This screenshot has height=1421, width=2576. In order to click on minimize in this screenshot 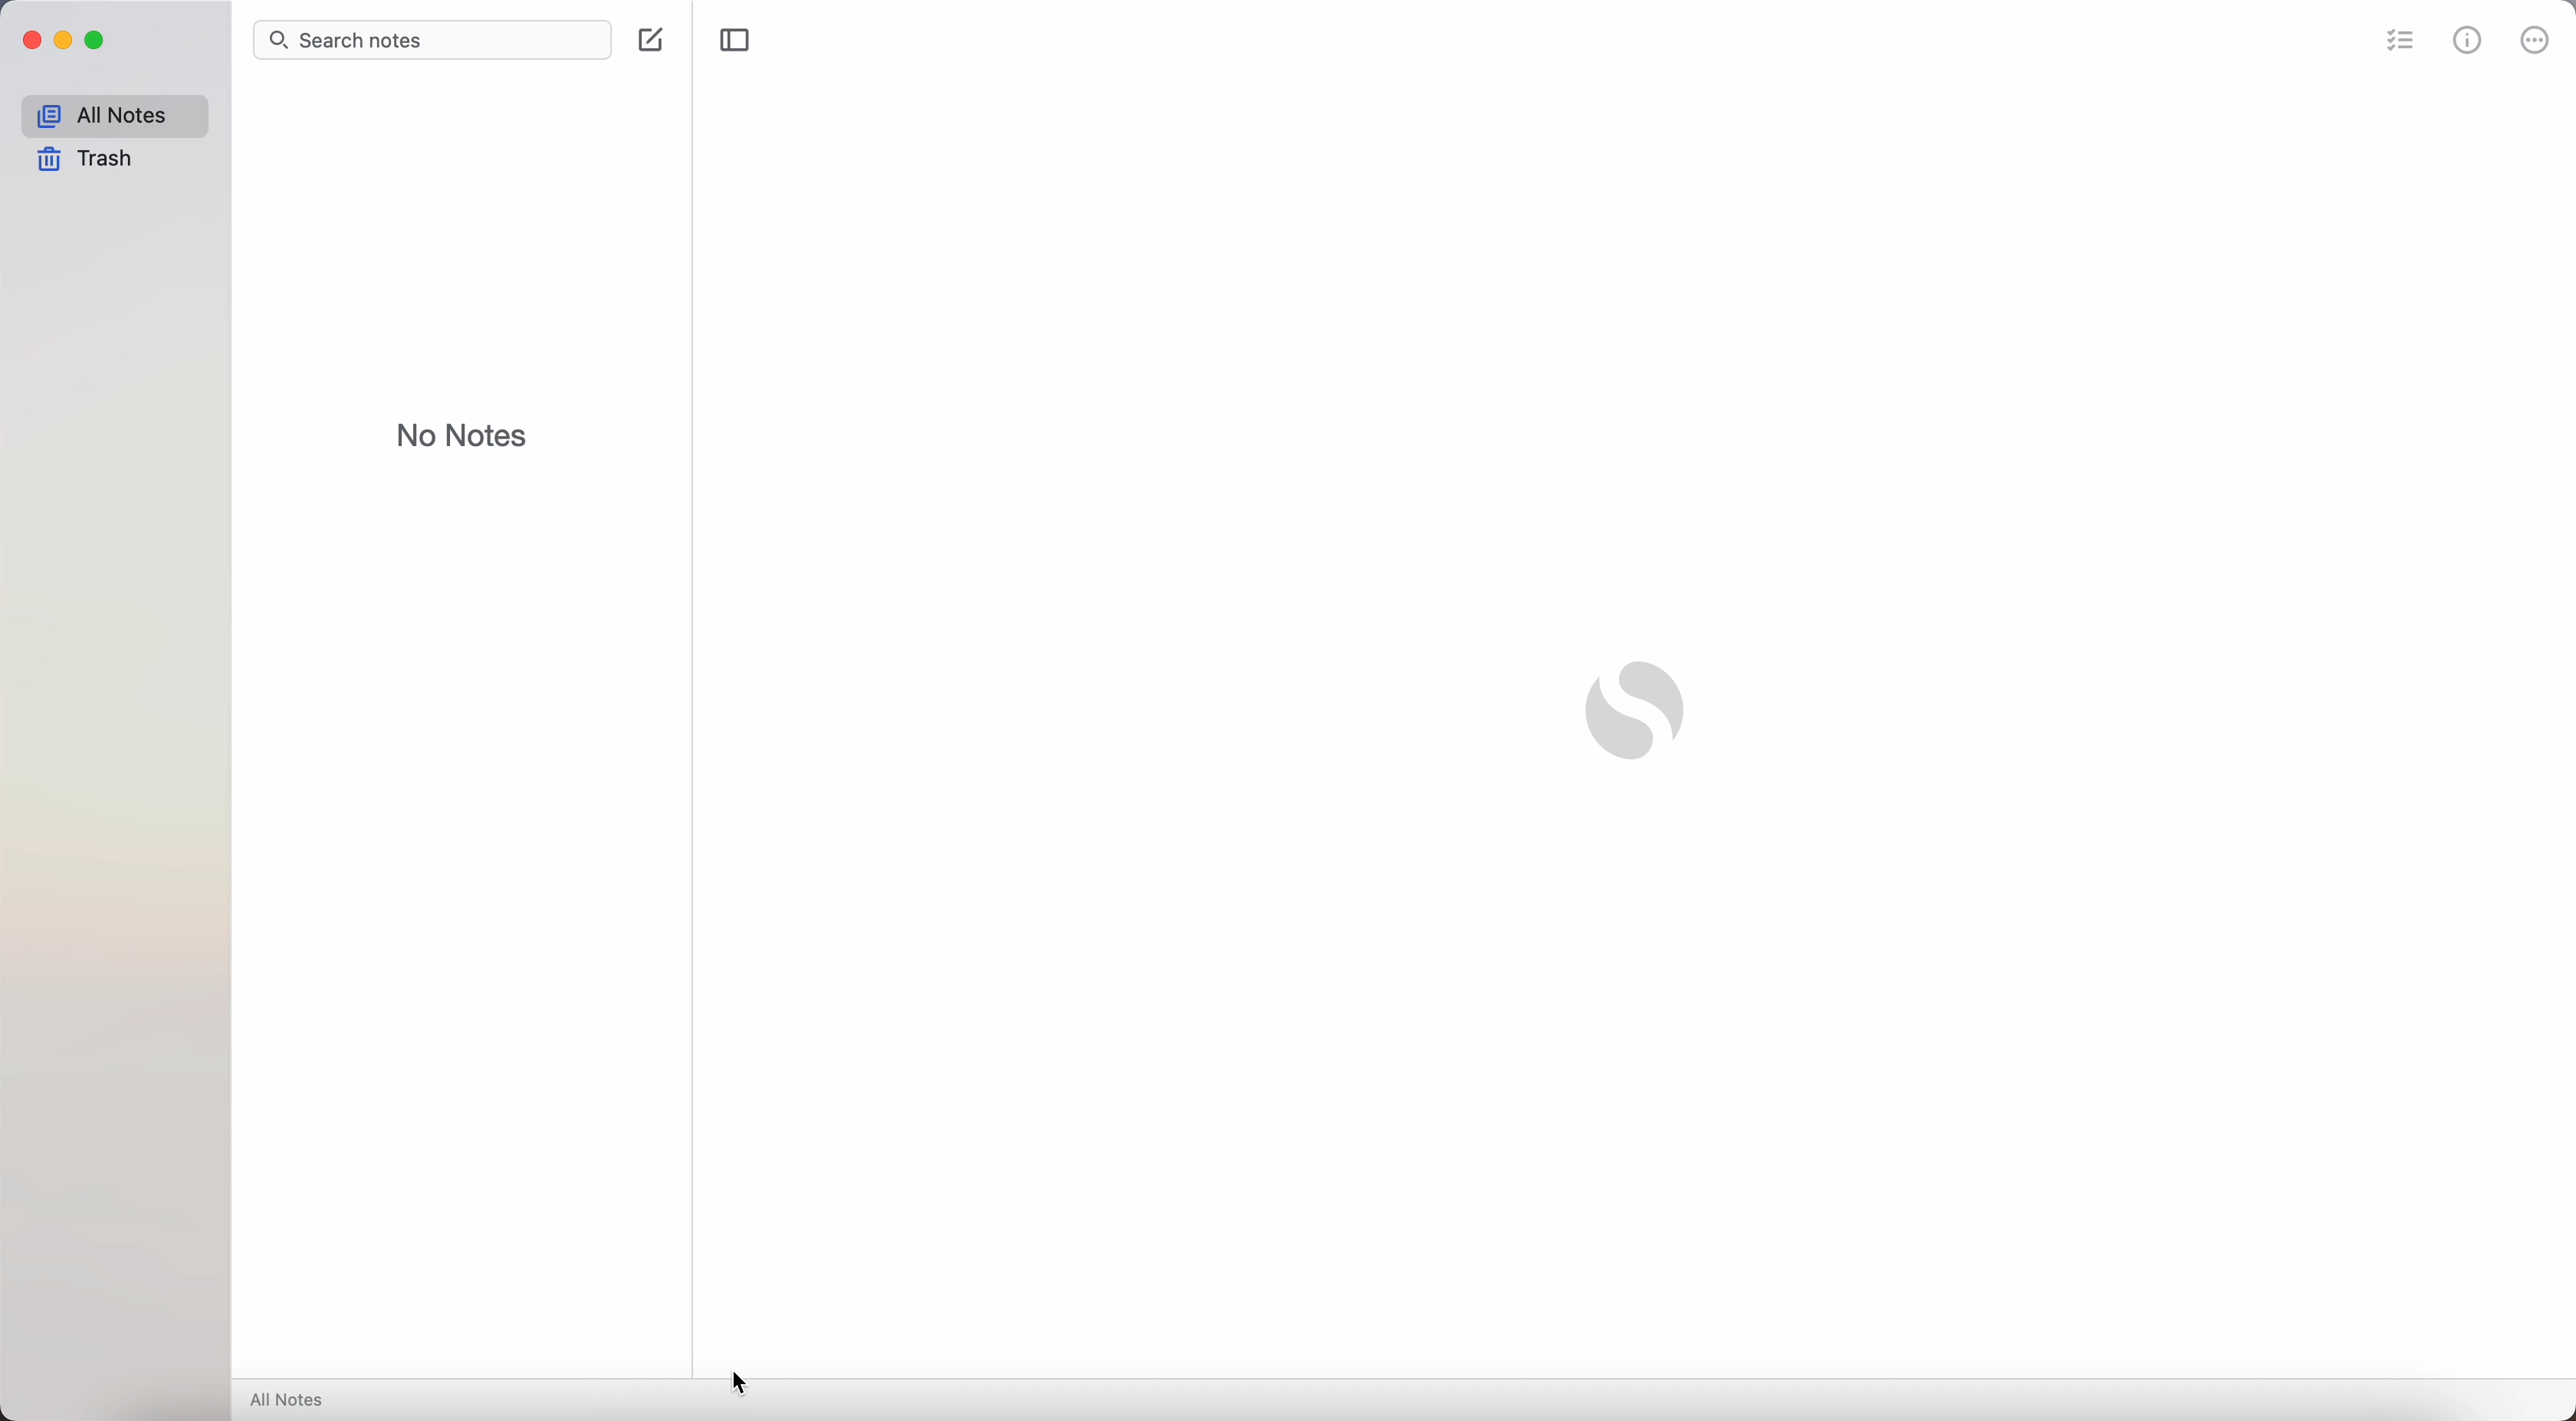, I will do `click(69, 42)`.